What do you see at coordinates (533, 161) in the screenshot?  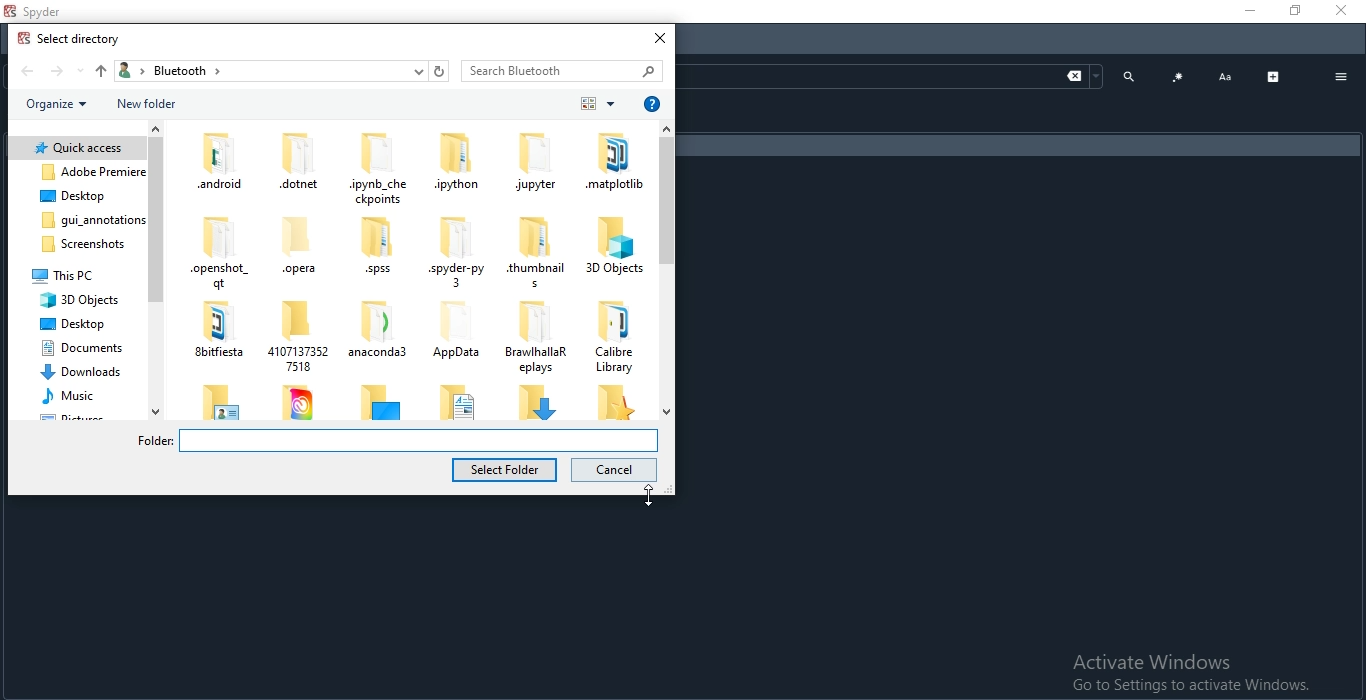 I see `jupyter` at bounding box center [533, 161].